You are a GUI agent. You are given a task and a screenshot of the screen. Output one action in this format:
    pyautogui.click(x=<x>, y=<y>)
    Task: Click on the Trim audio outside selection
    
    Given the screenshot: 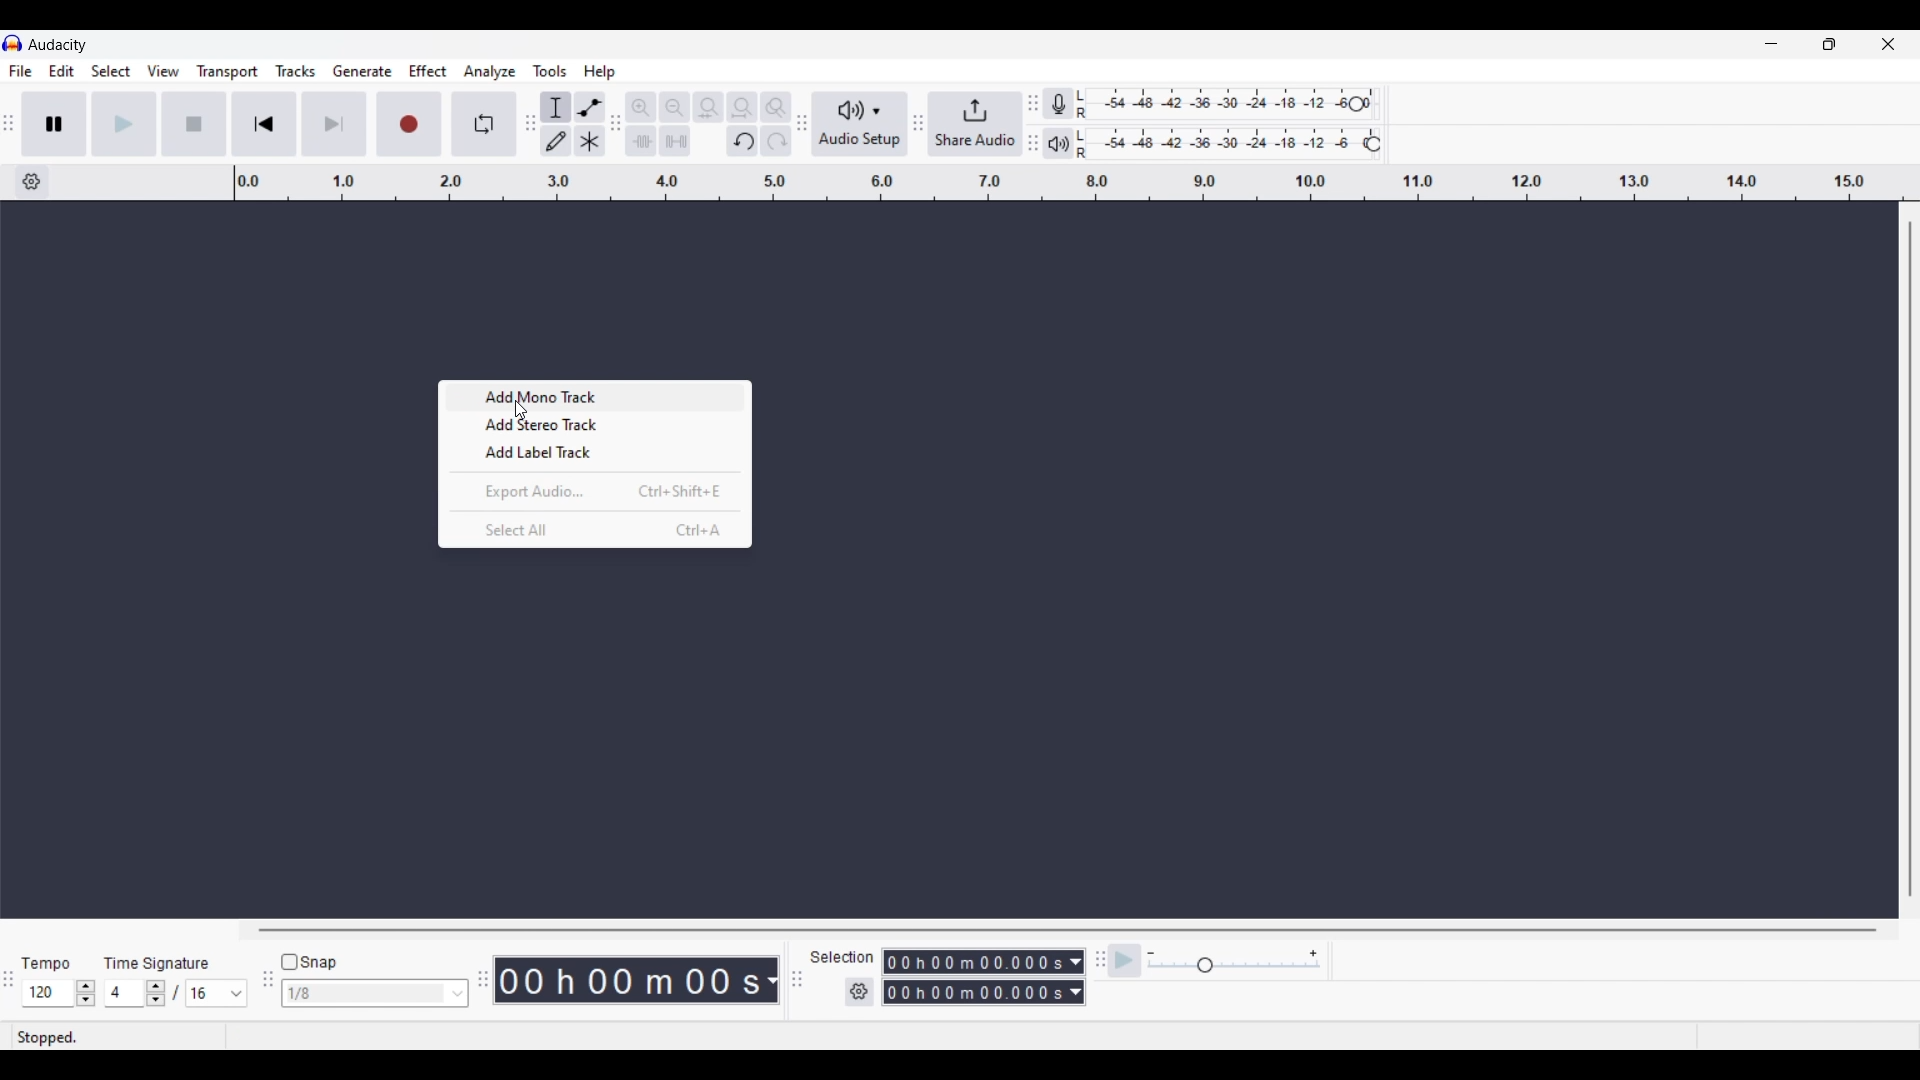 What is the action you would take?
    pyautogui.click(x=640, y=140)
    